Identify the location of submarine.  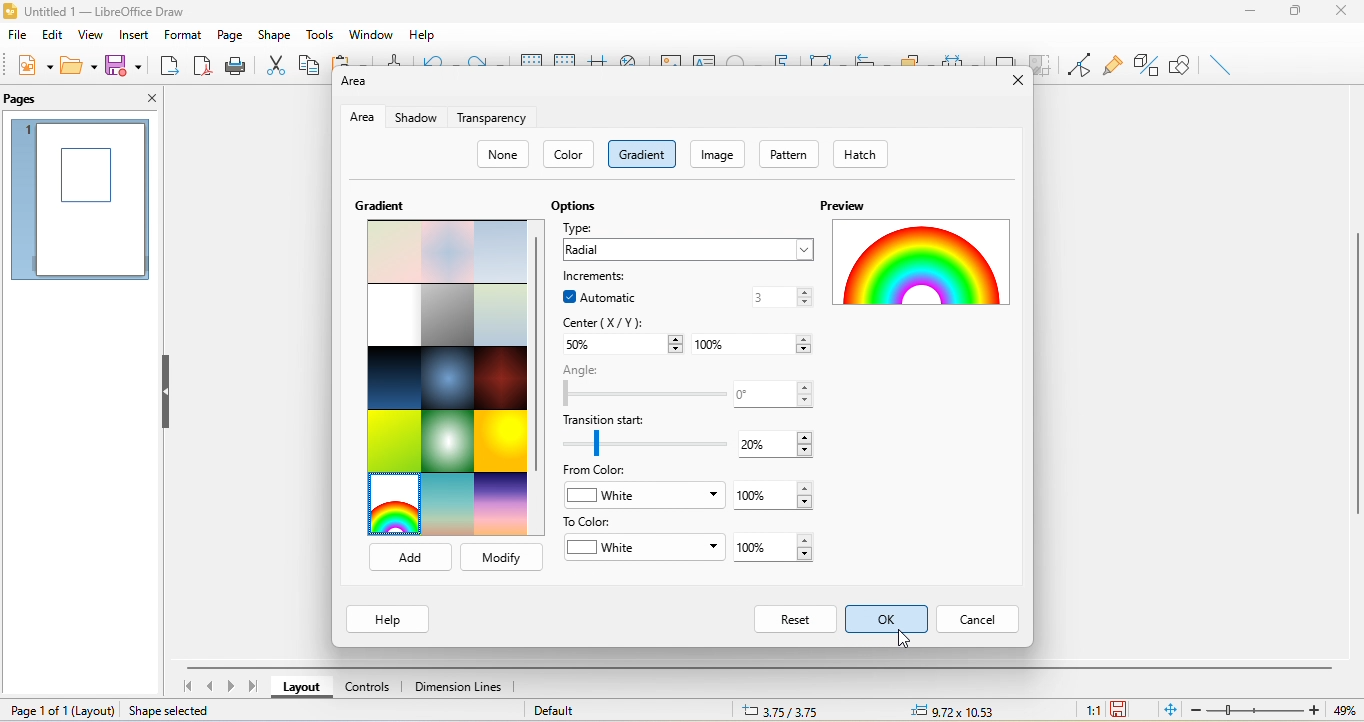
(501, 317).